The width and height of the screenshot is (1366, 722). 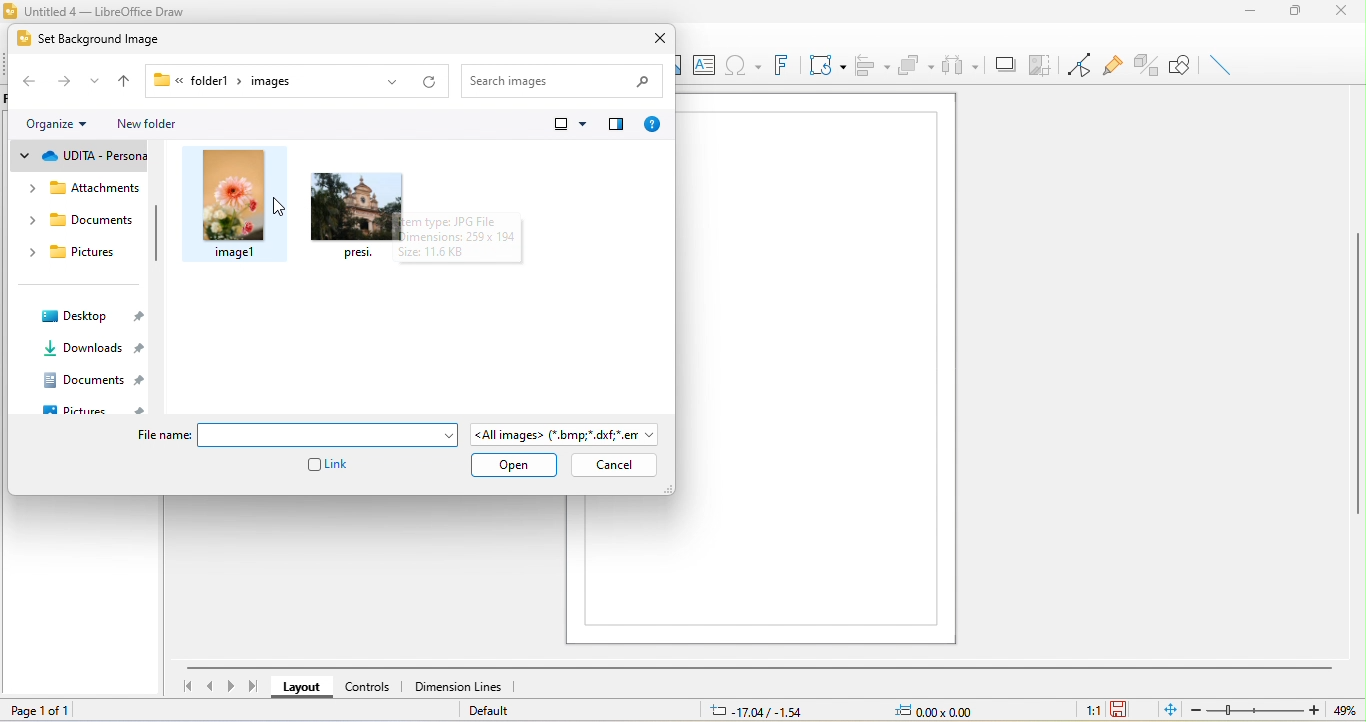 I want to click on close, so click(x=656, y=39).